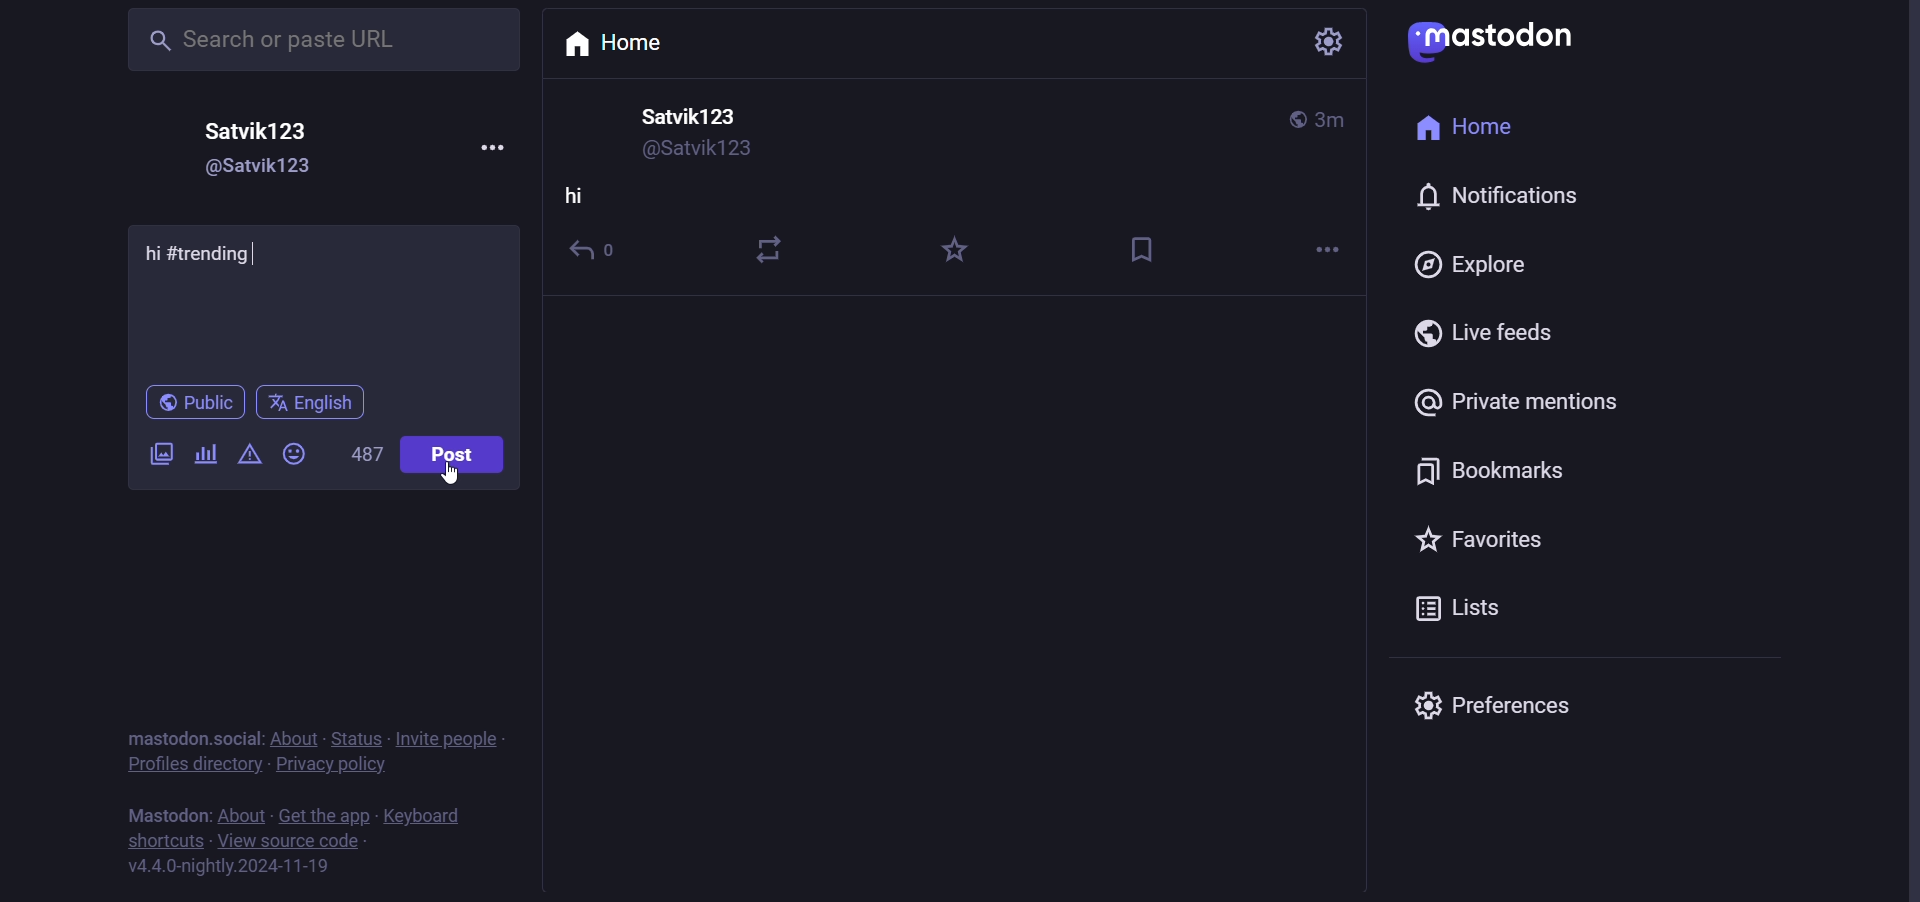  I want to click on profiles, so click(192, 768).